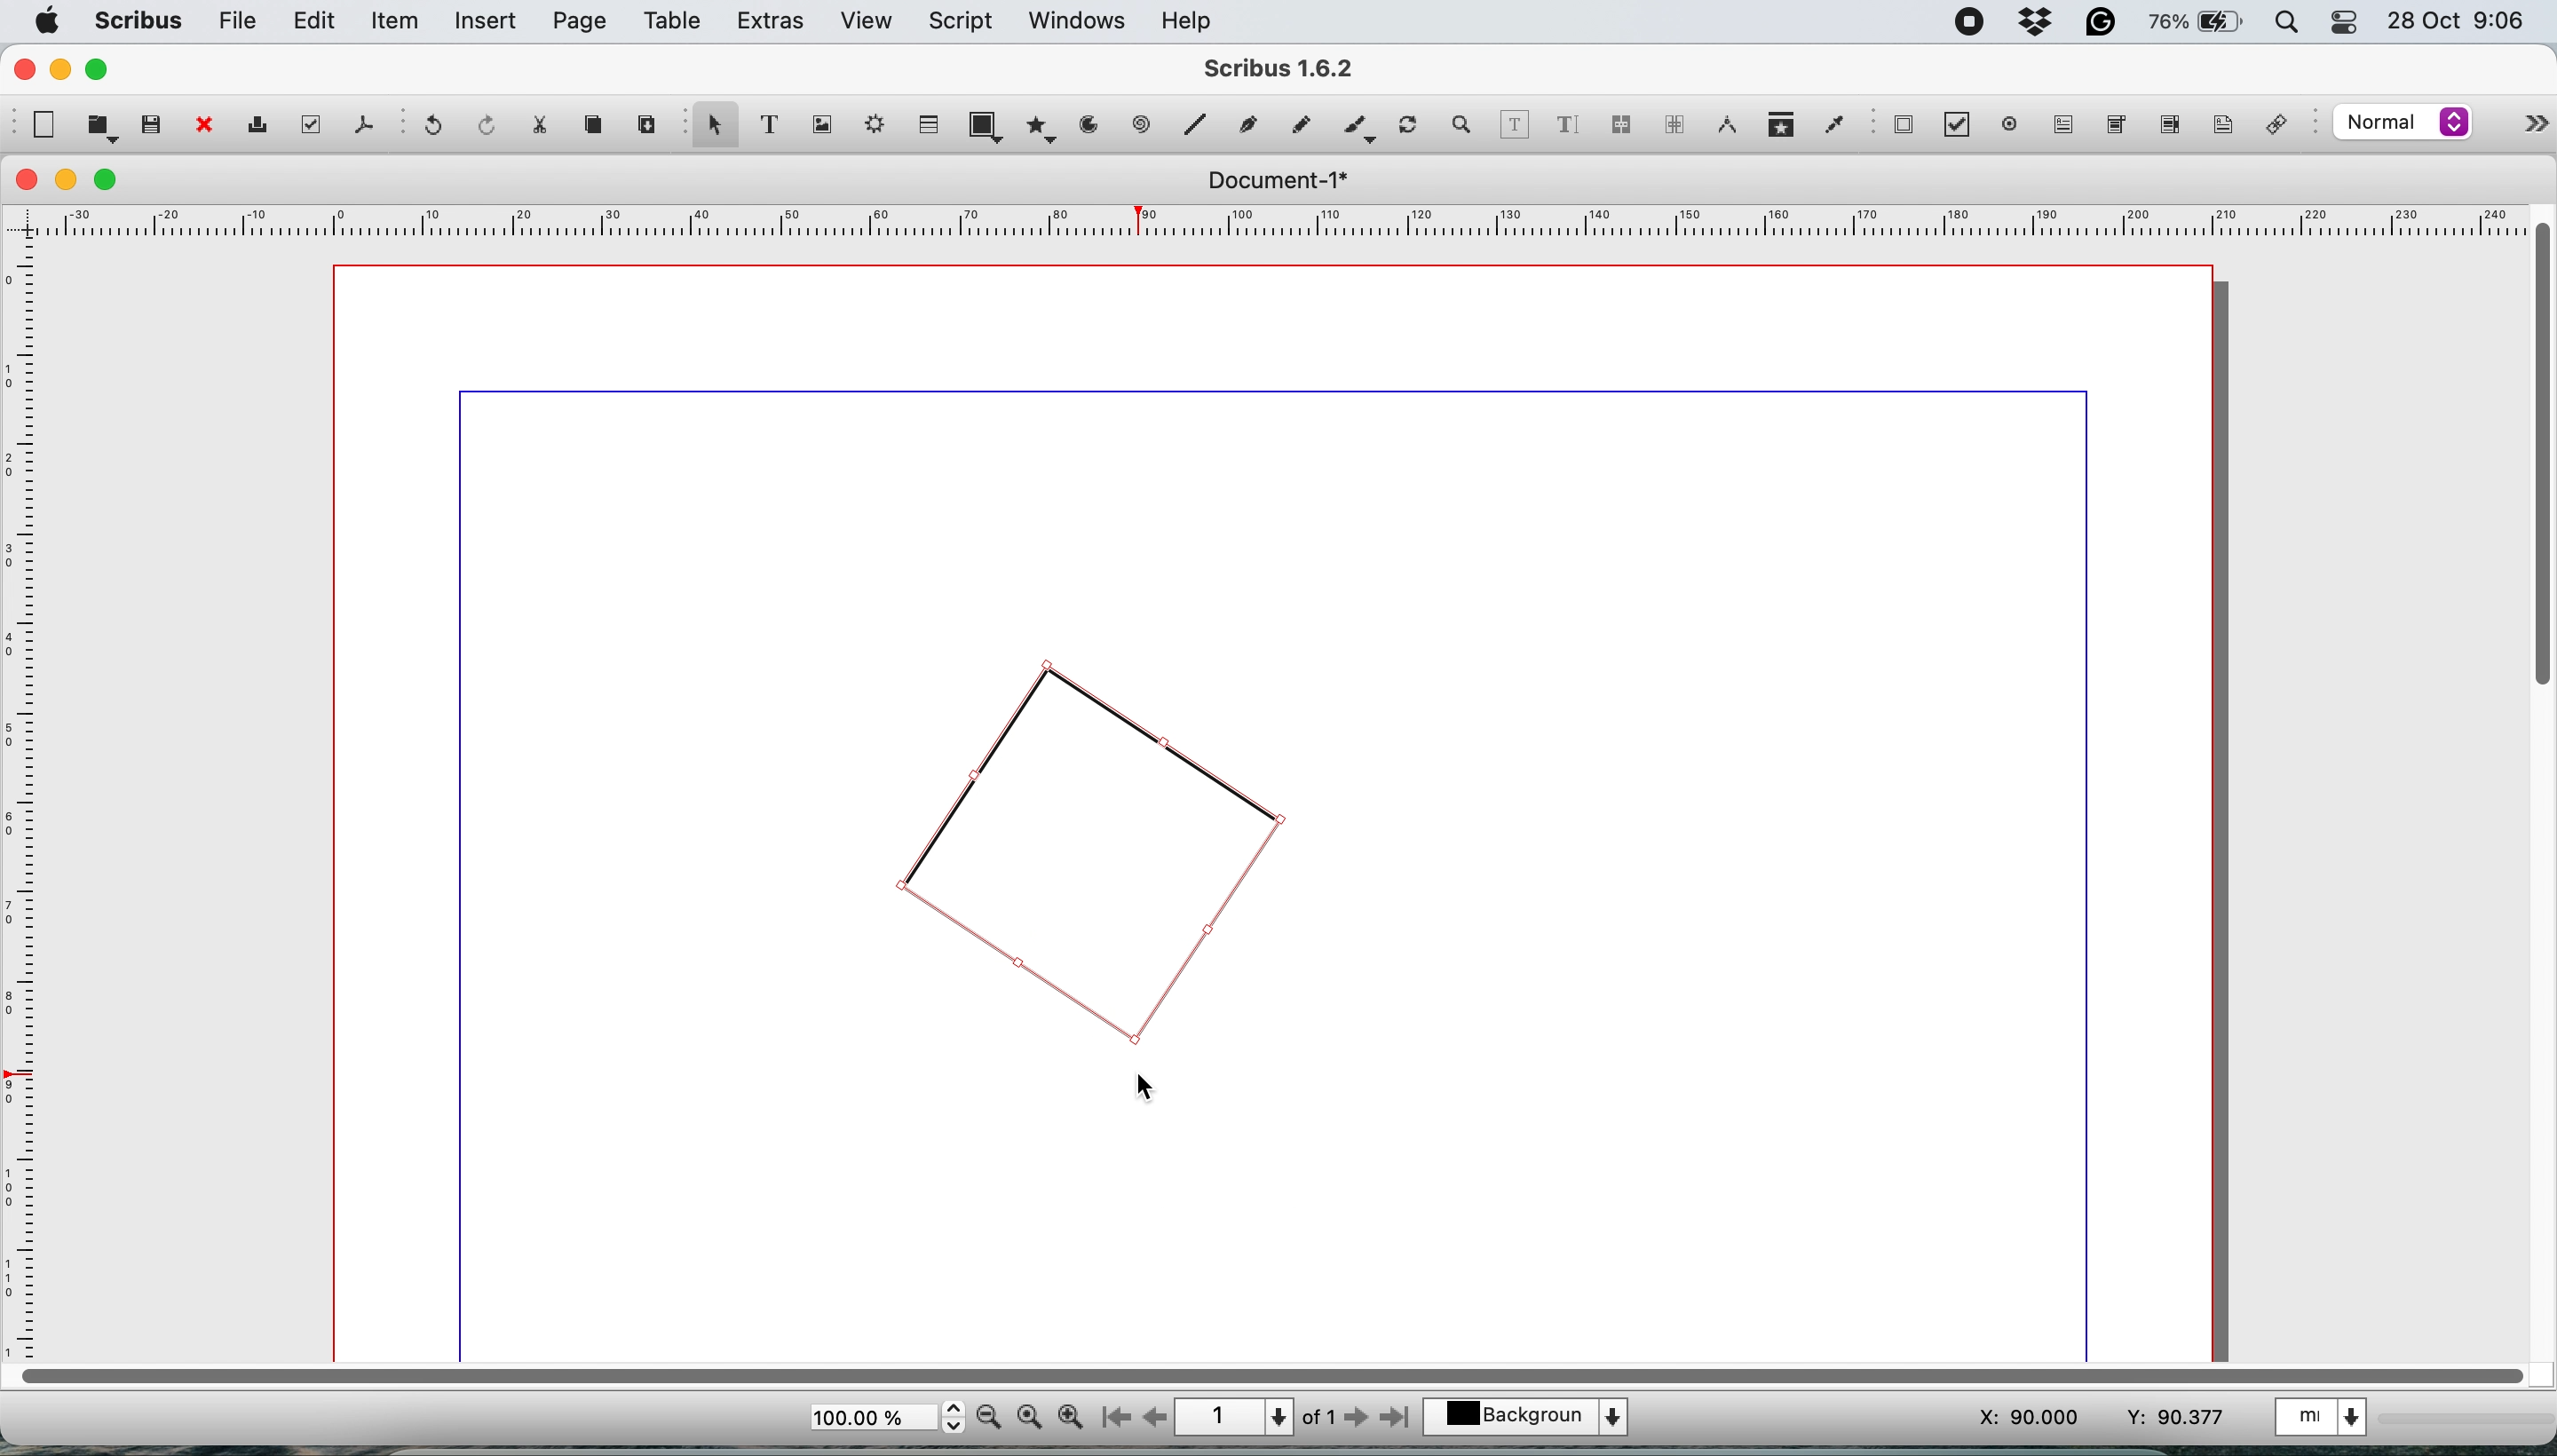 This screenshot has width=2557, height=1456. I want to click on xy coordinates, so click(2085, 1419).